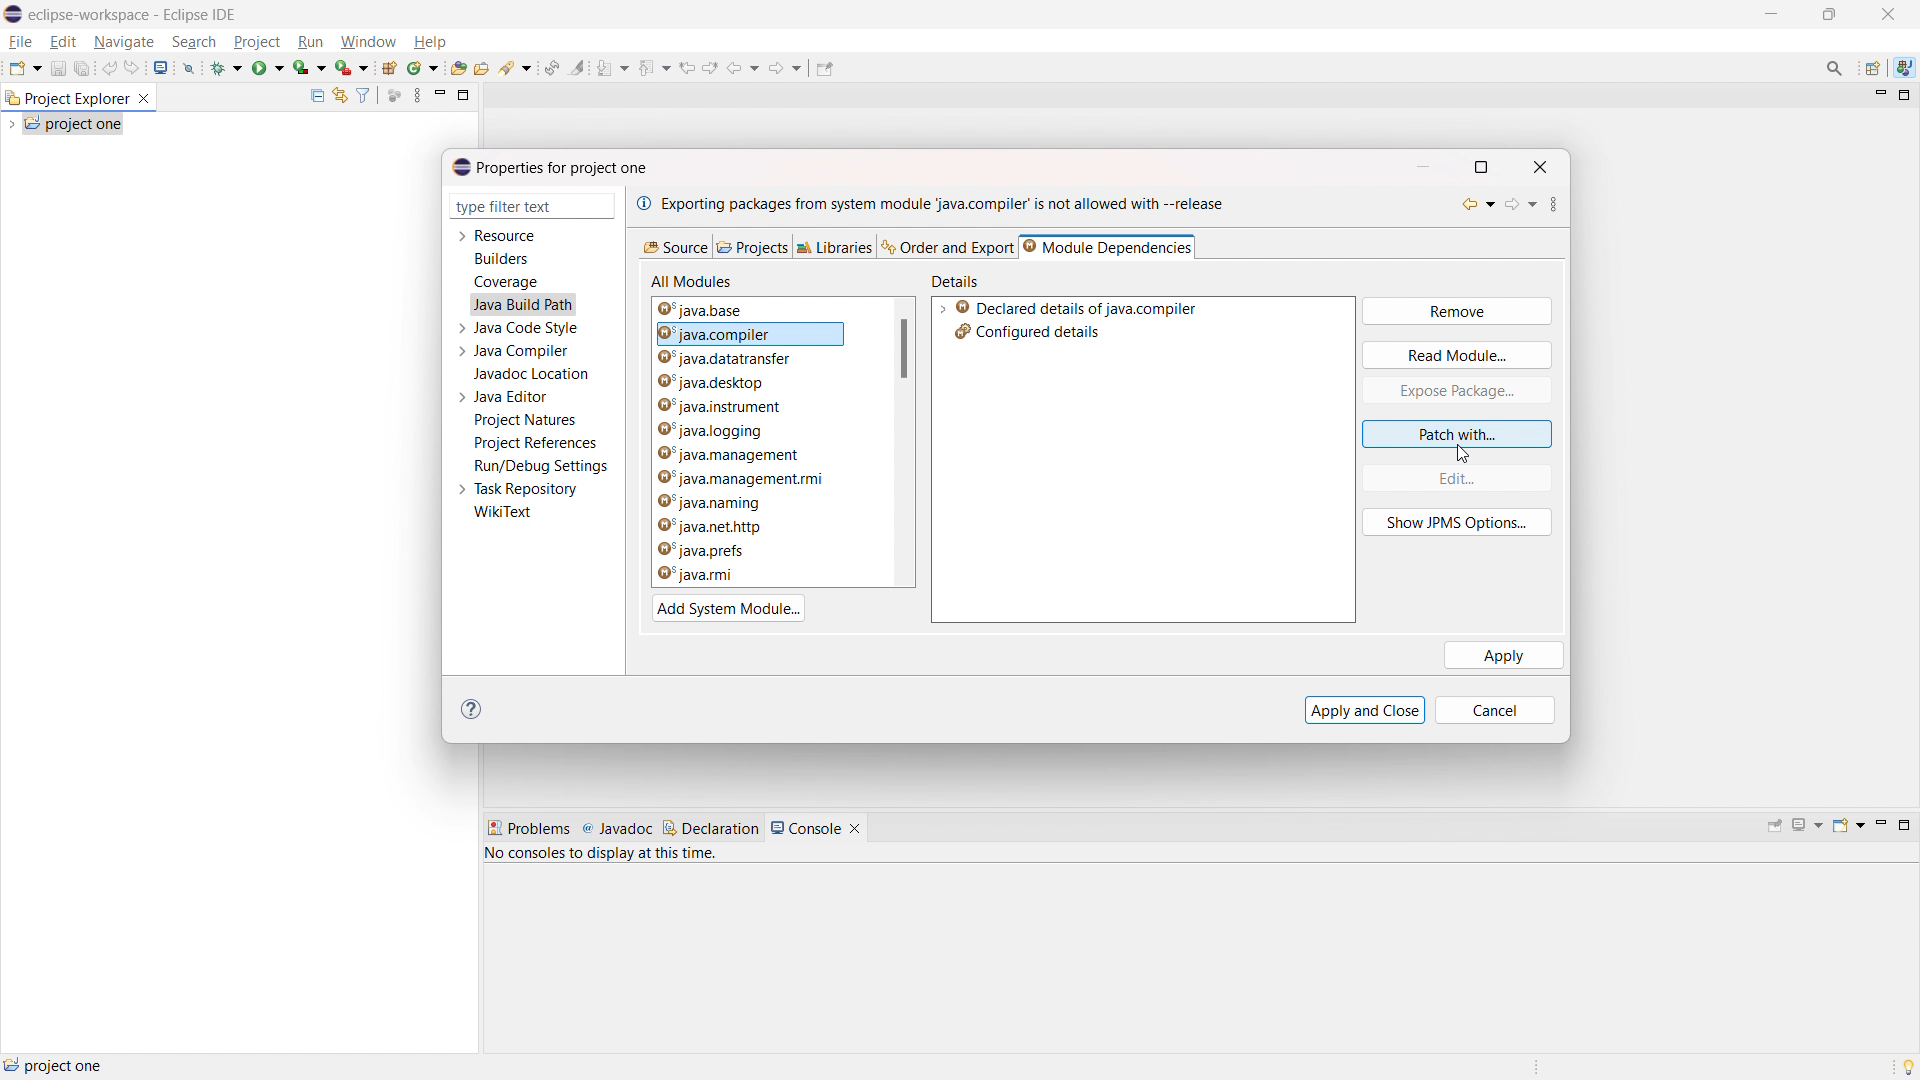  Describe the element at coordinates (746, 528) in the screenshot. I see `java.net.http` at that location.